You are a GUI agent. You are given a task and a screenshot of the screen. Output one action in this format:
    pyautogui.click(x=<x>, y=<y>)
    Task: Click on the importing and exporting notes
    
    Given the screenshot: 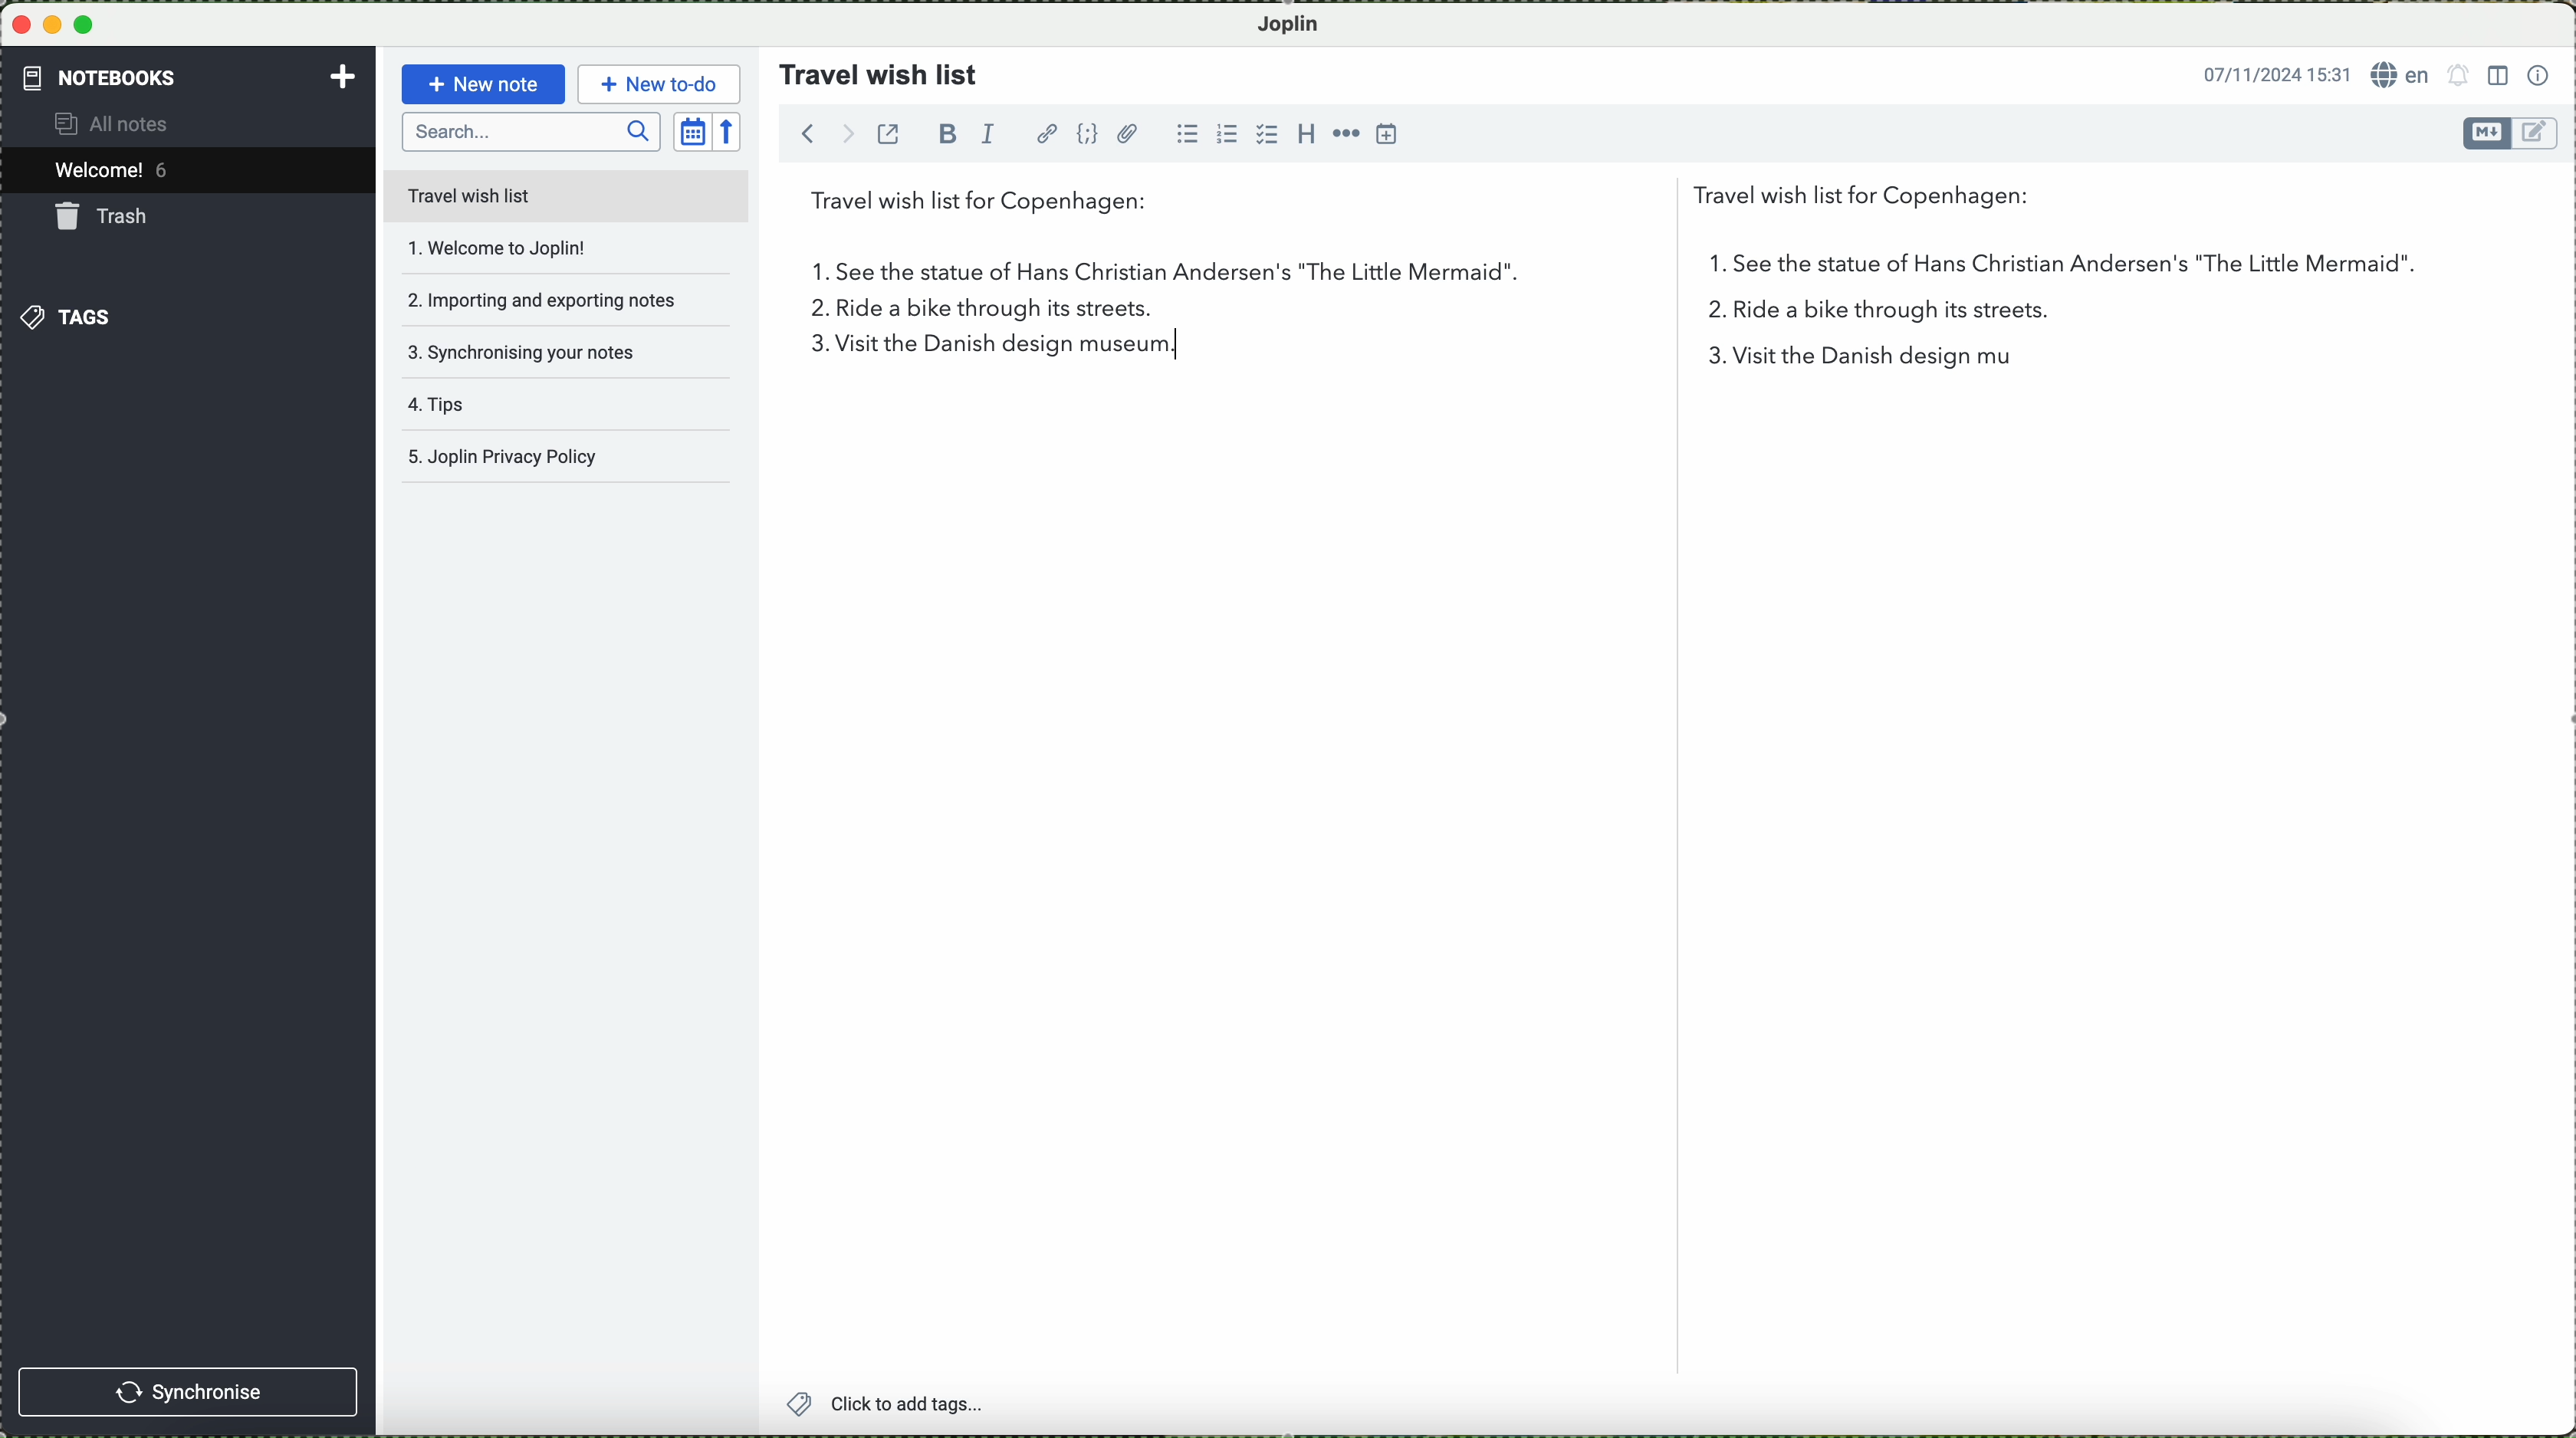 What is the action you would take?
    pyautogui.click(x=541, y=298)
    